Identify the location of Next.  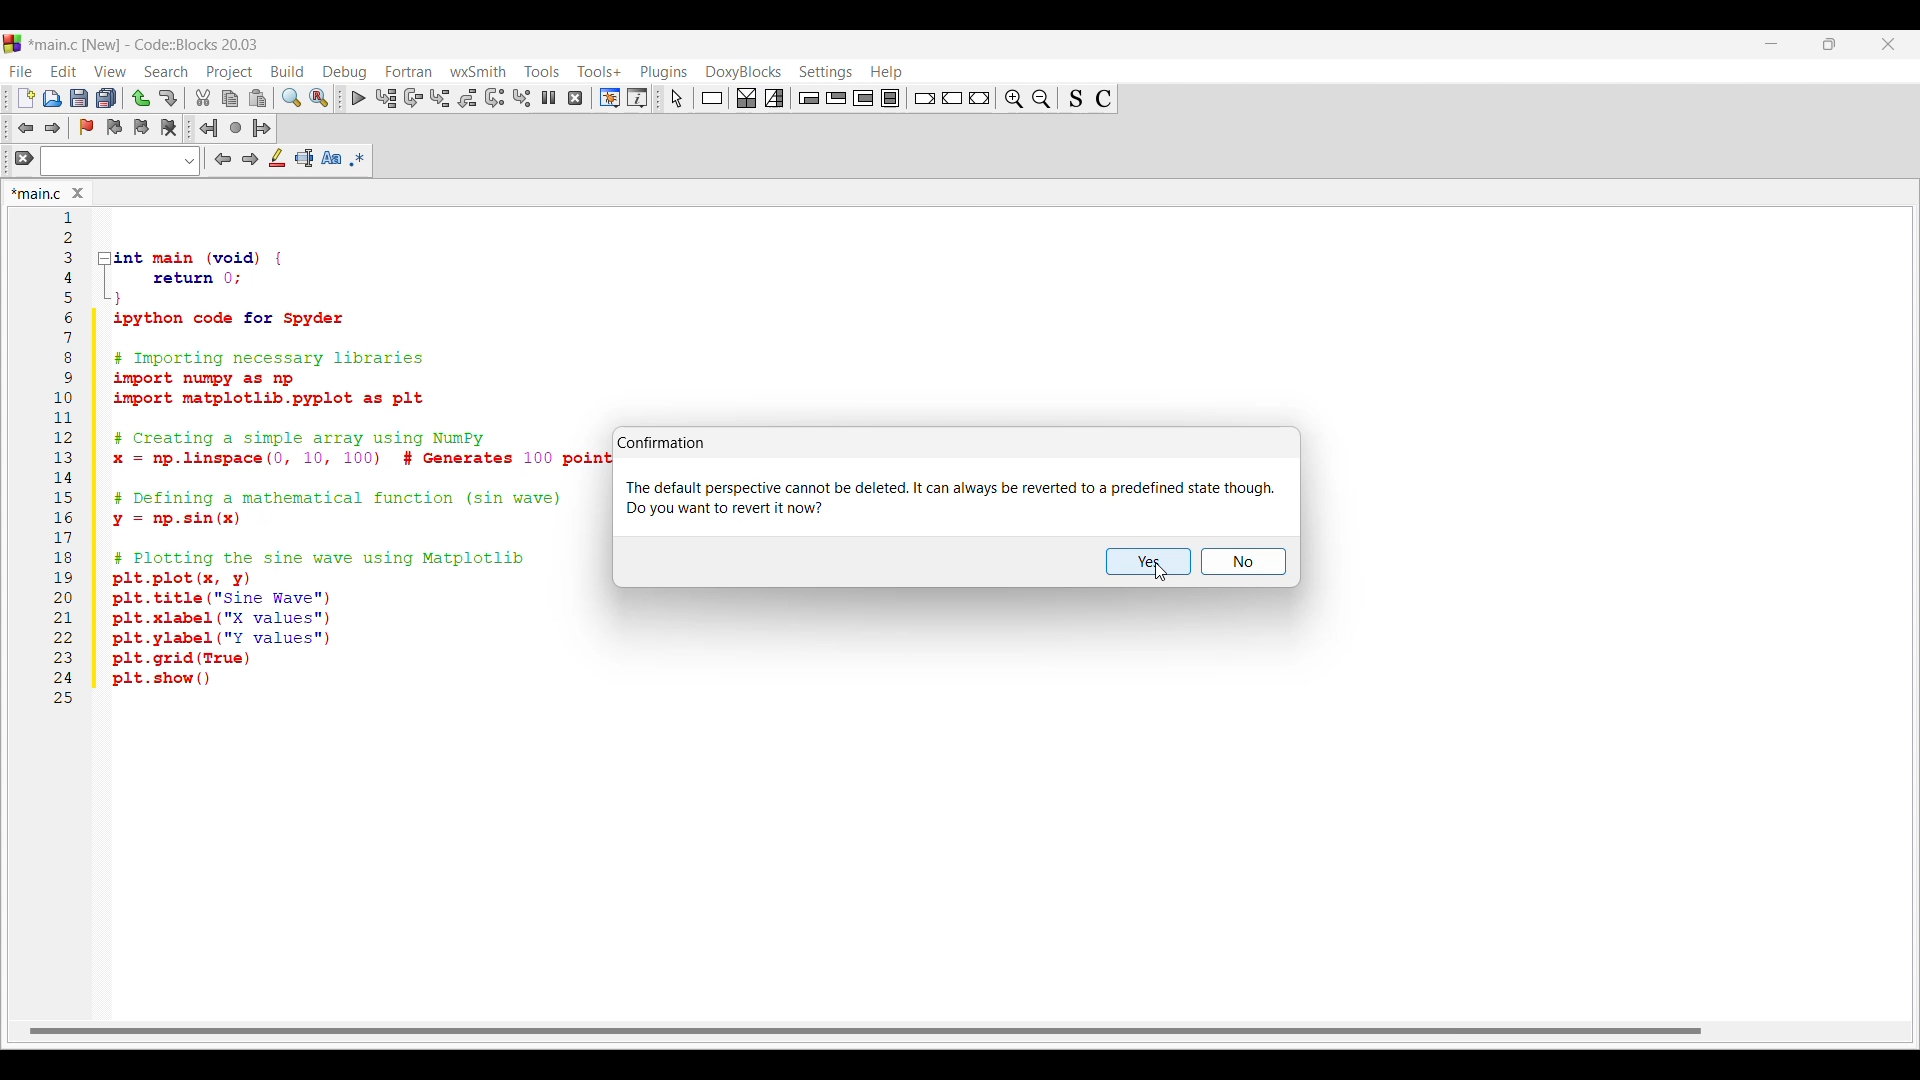
(251, 159).